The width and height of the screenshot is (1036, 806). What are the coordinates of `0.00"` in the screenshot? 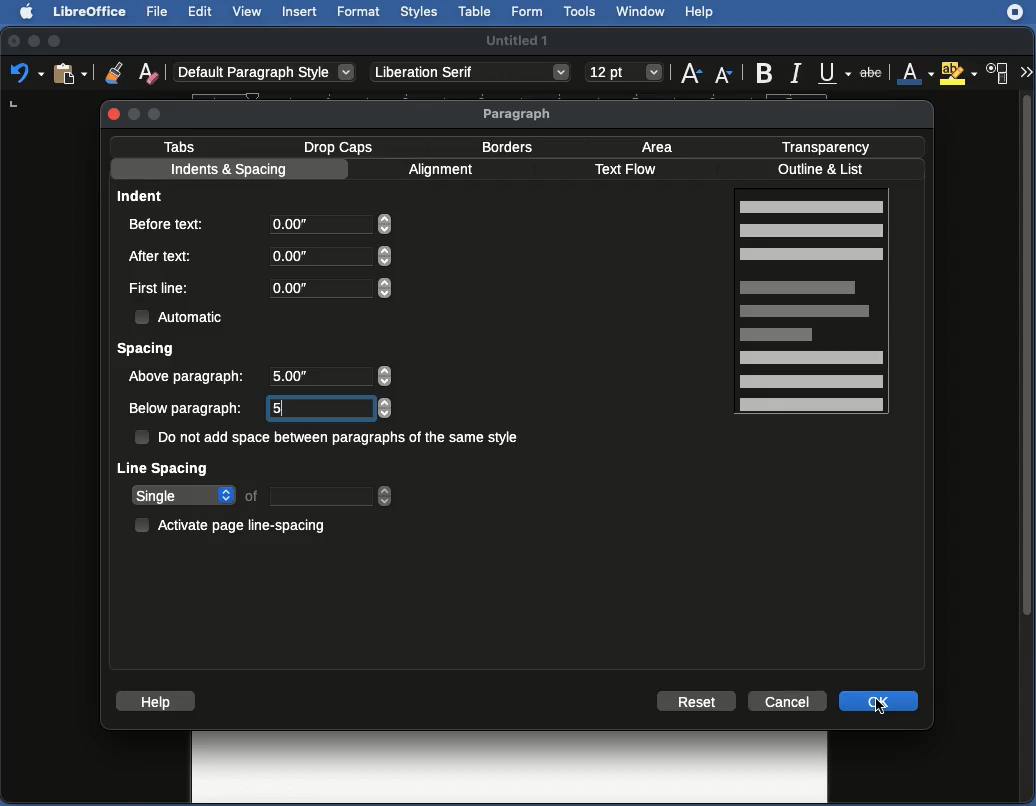 It's located at (332, 228).